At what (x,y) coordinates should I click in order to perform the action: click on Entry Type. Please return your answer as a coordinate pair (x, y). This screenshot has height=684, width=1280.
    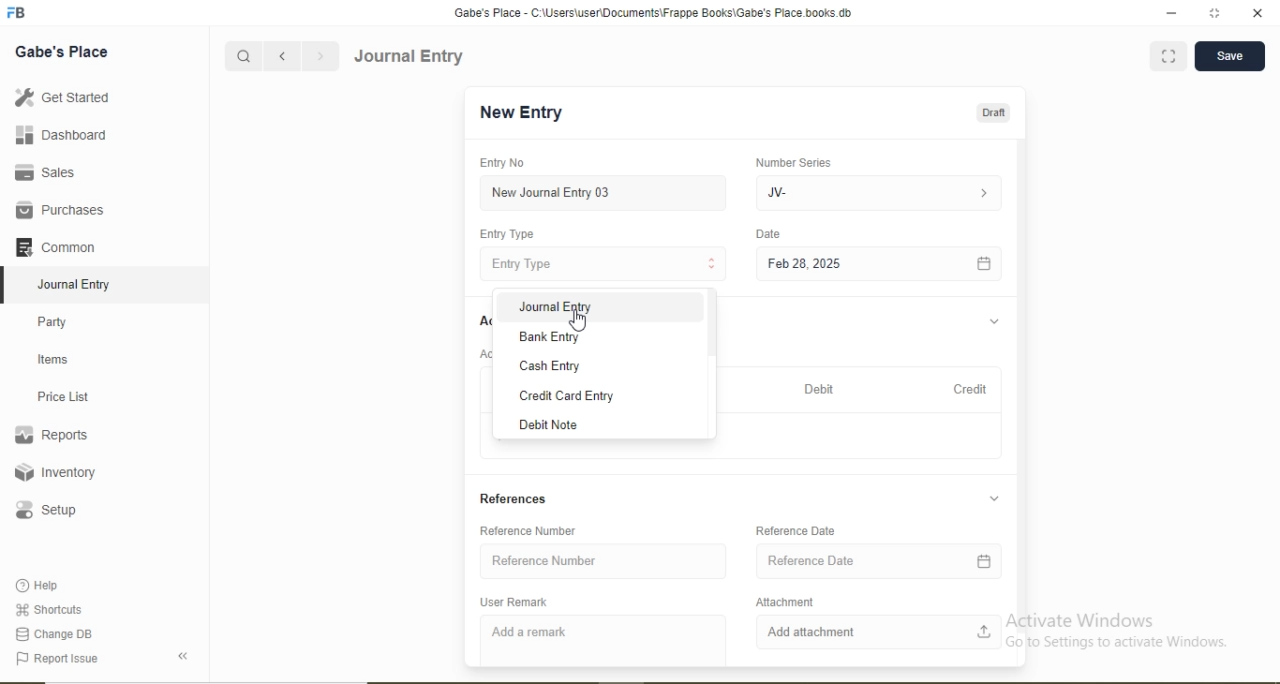
    Looking at the image, I should click on (522, 264).